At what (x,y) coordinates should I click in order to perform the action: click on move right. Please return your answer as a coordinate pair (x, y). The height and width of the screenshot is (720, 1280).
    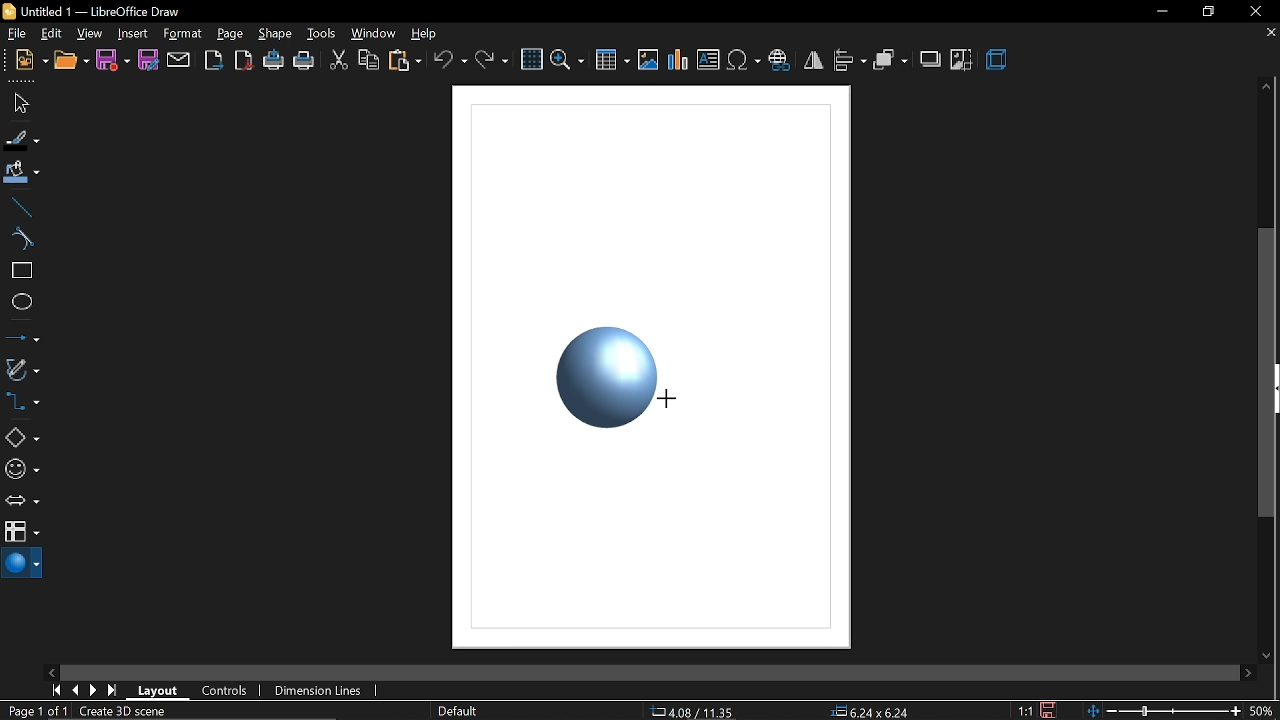
    Looking at the image, I should click on (1250, 672).